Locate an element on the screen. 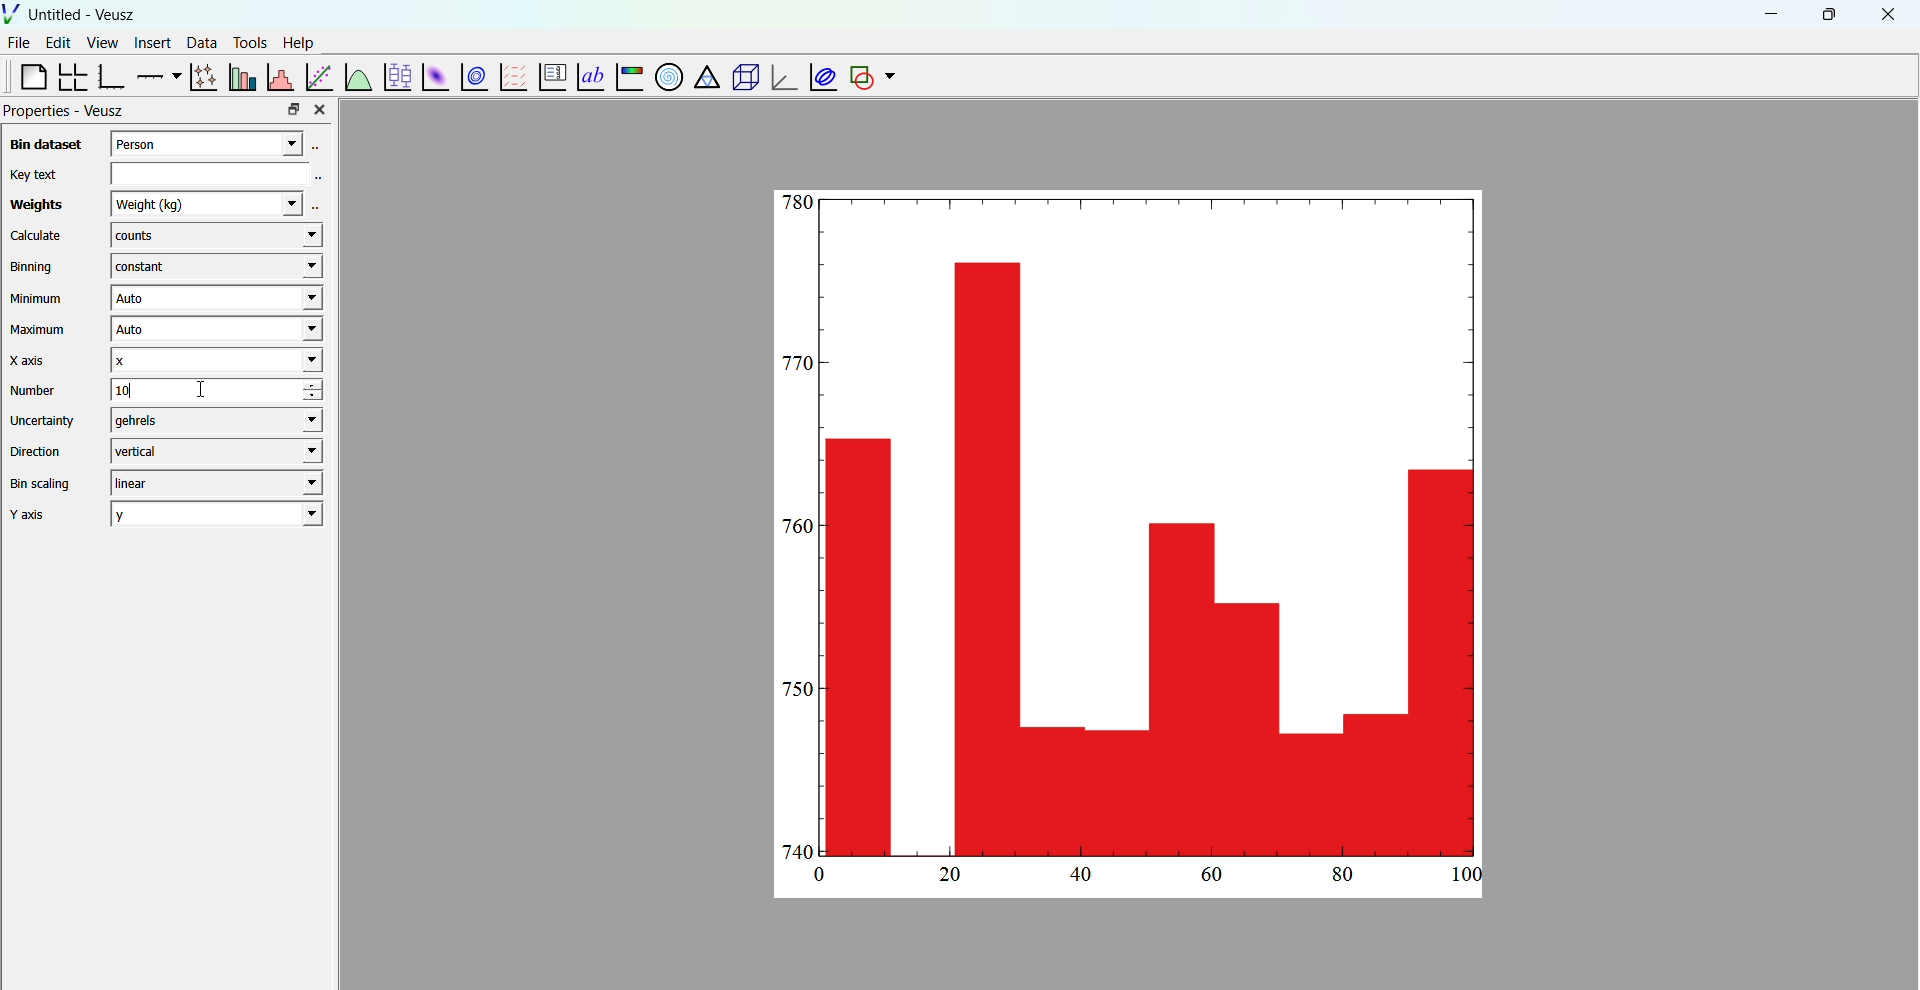 Image resolution: width=1920 pixels, height=990 pixels. tools is located at coordinates (247, 42).